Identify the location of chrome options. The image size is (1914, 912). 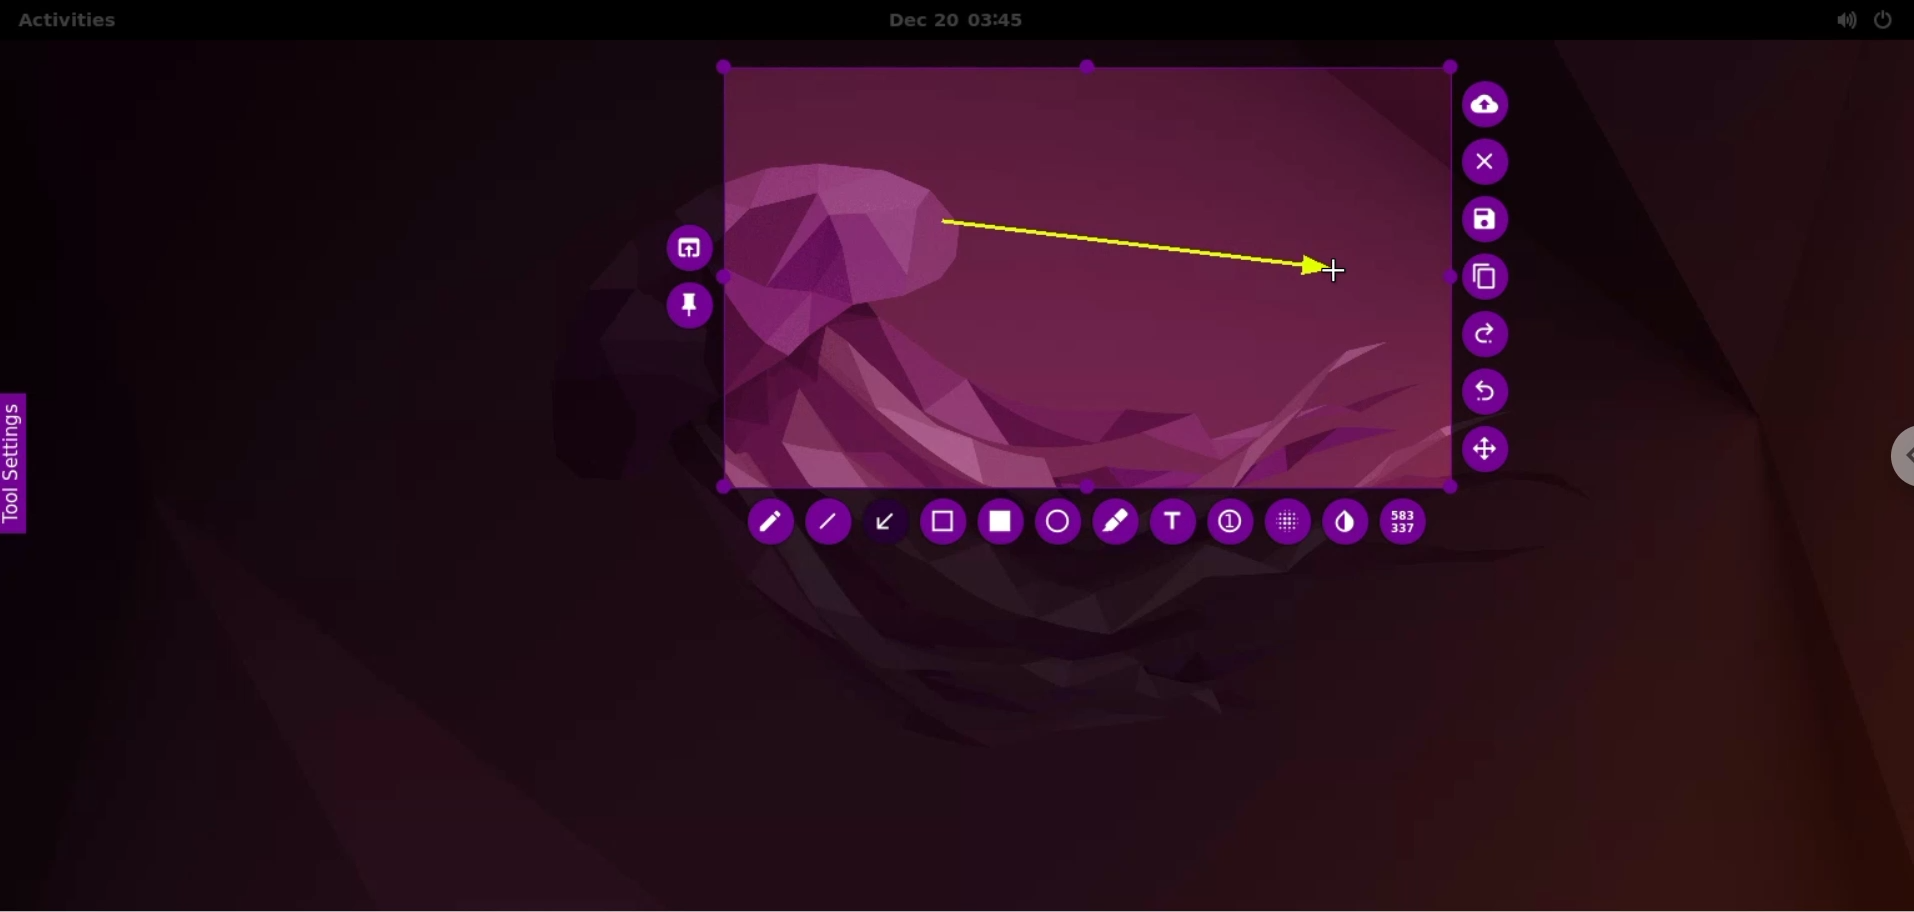
(1889, 461).